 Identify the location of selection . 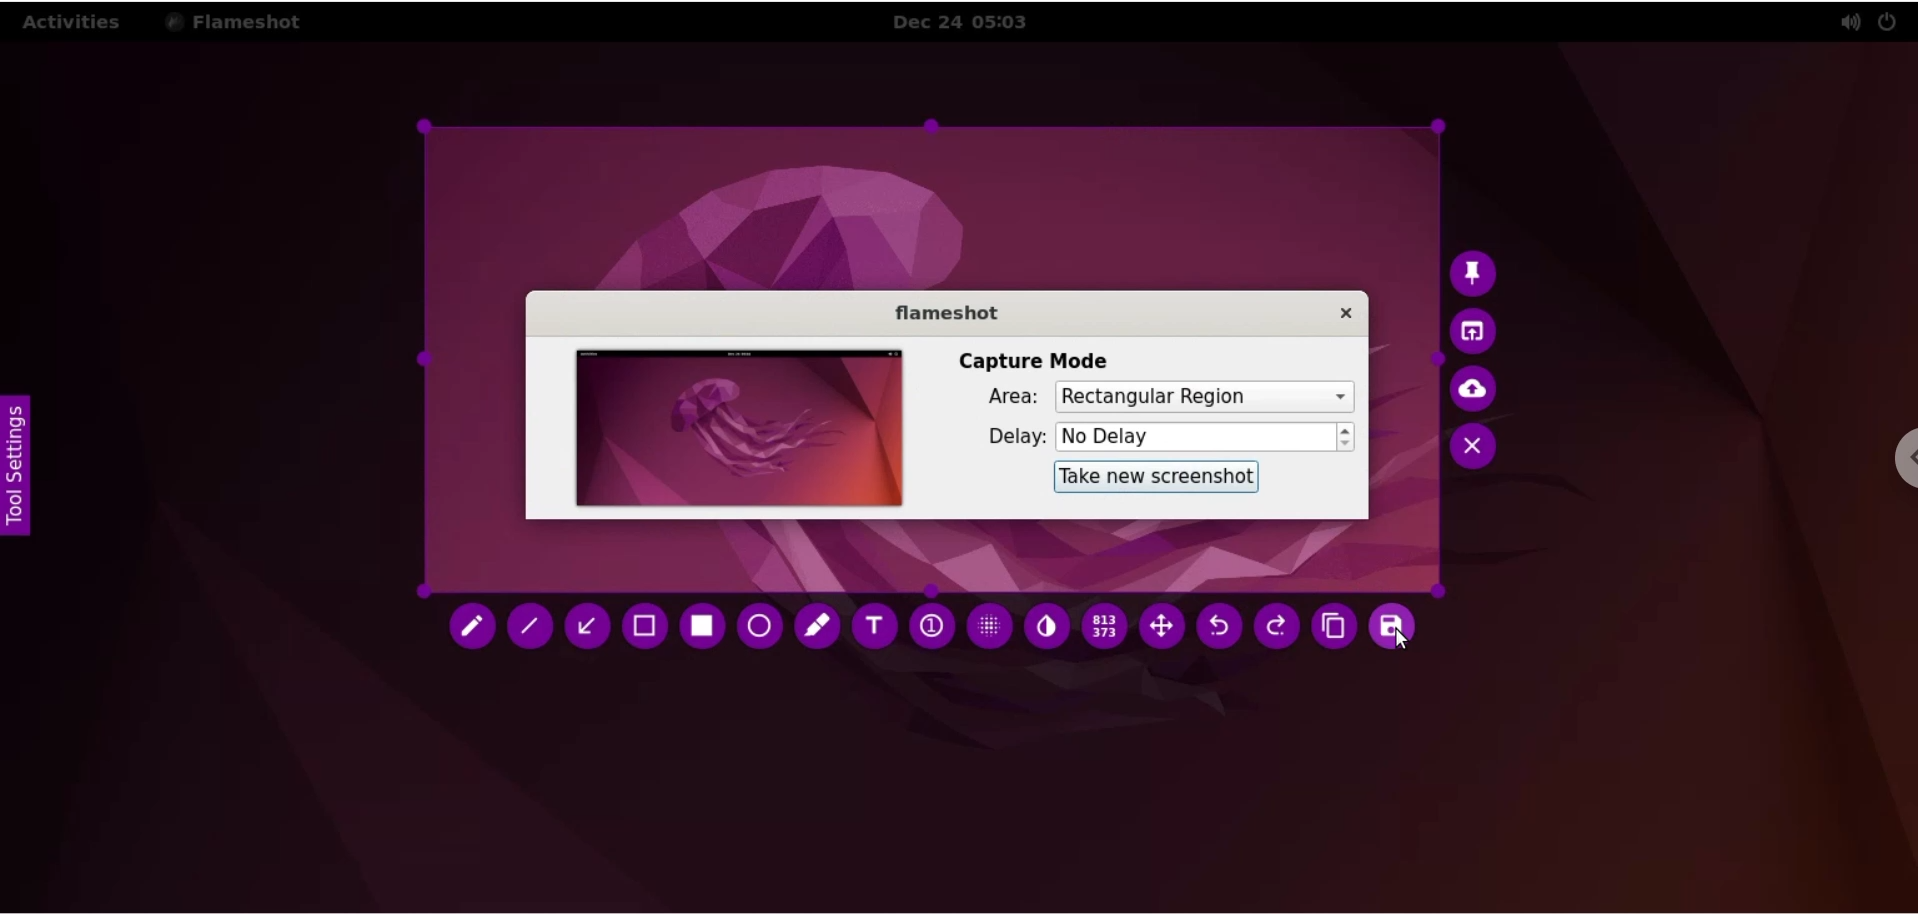
(643, 626).